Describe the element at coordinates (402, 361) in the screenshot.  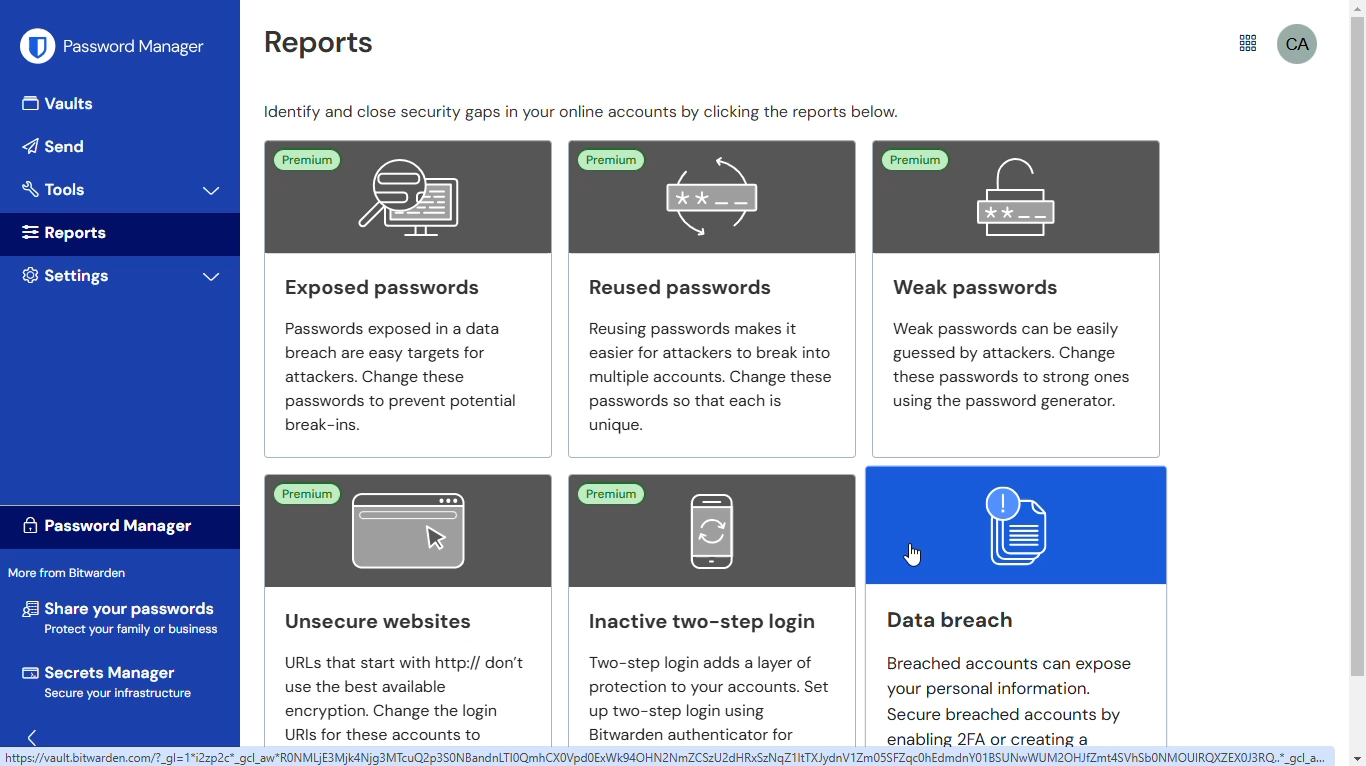
I see `Exposed passwords
Passwords exposed in a data
breach are easy targets for
attackers. Change these
passwords to prevent potential
break-ins.` at that location.